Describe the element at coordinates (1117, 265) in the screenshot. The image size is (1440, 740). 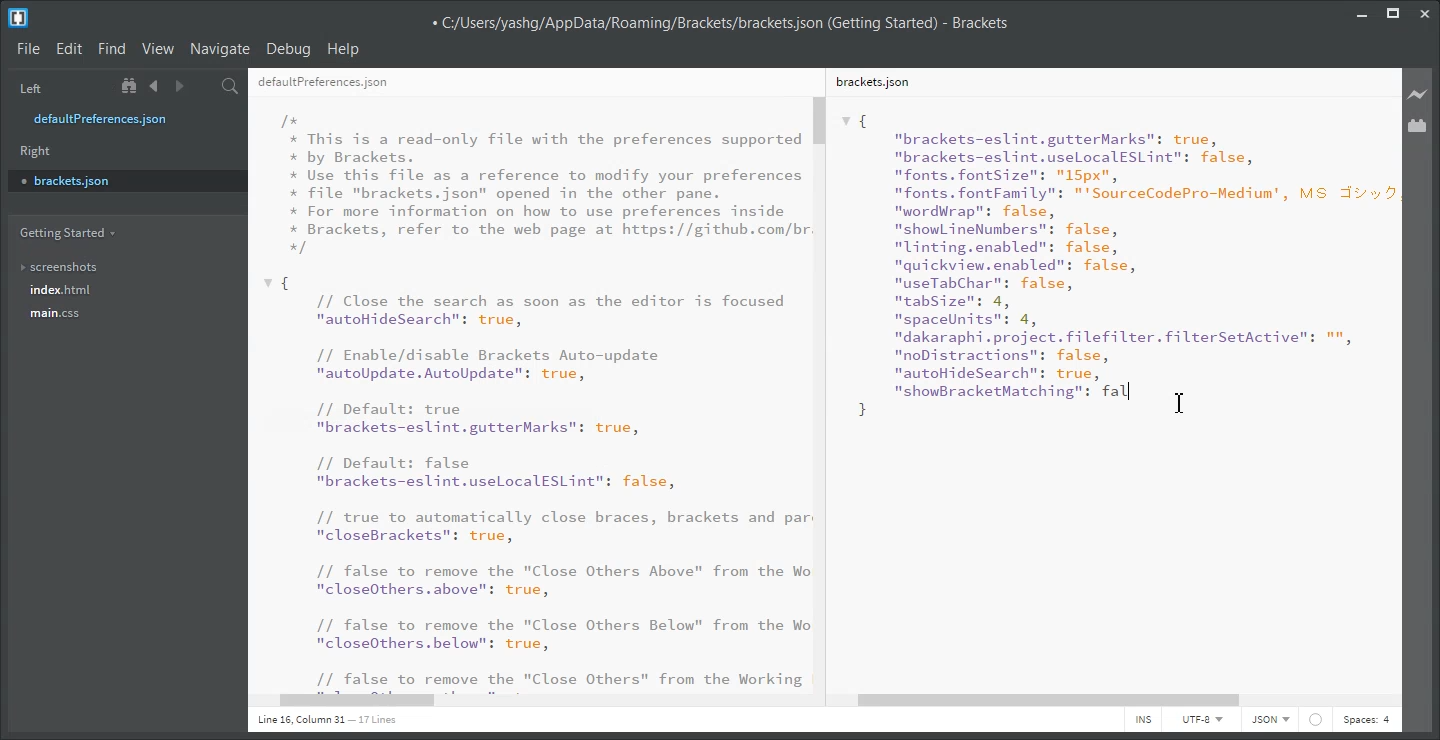
I see `{"brackets-eslint.gutterMarks": true,"brackets-eslint.uselocalESLint": false,"fonts. fontSize": "15px","fonts. fontFamily": "'SourceCodePro-Medium', MS J:"wordWrap": false,"show ineNumbers": false,"linting.enabled": false,"quickview.enabled": false,"useTabChar": false,"tabSize": 4,"spaceUnits": 4,"dakaraphi.project. filefilter.filterSetActive": "","noDistractions": false,"autoHideSearch”: true,nshowBracketMatching": fal }` at that location.